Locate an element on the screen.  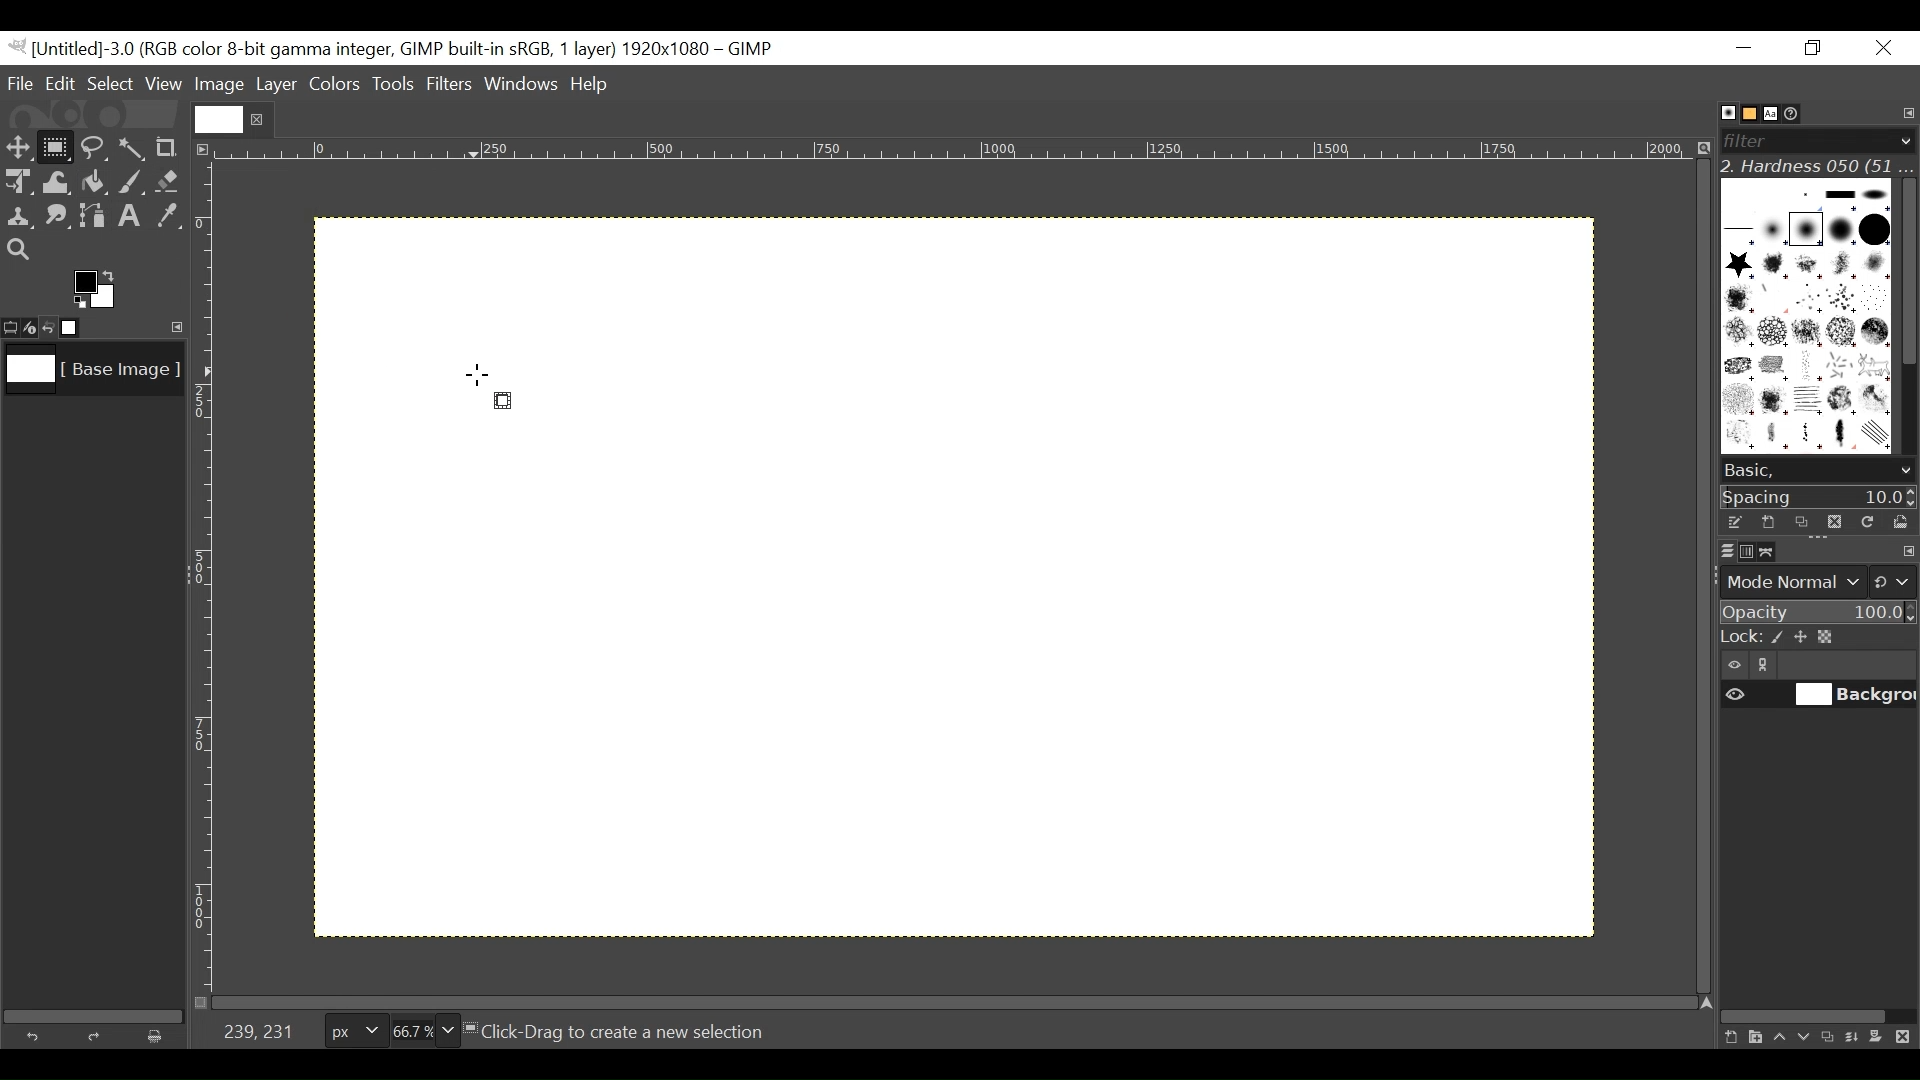
Current file is located at coordinates (220, 116).